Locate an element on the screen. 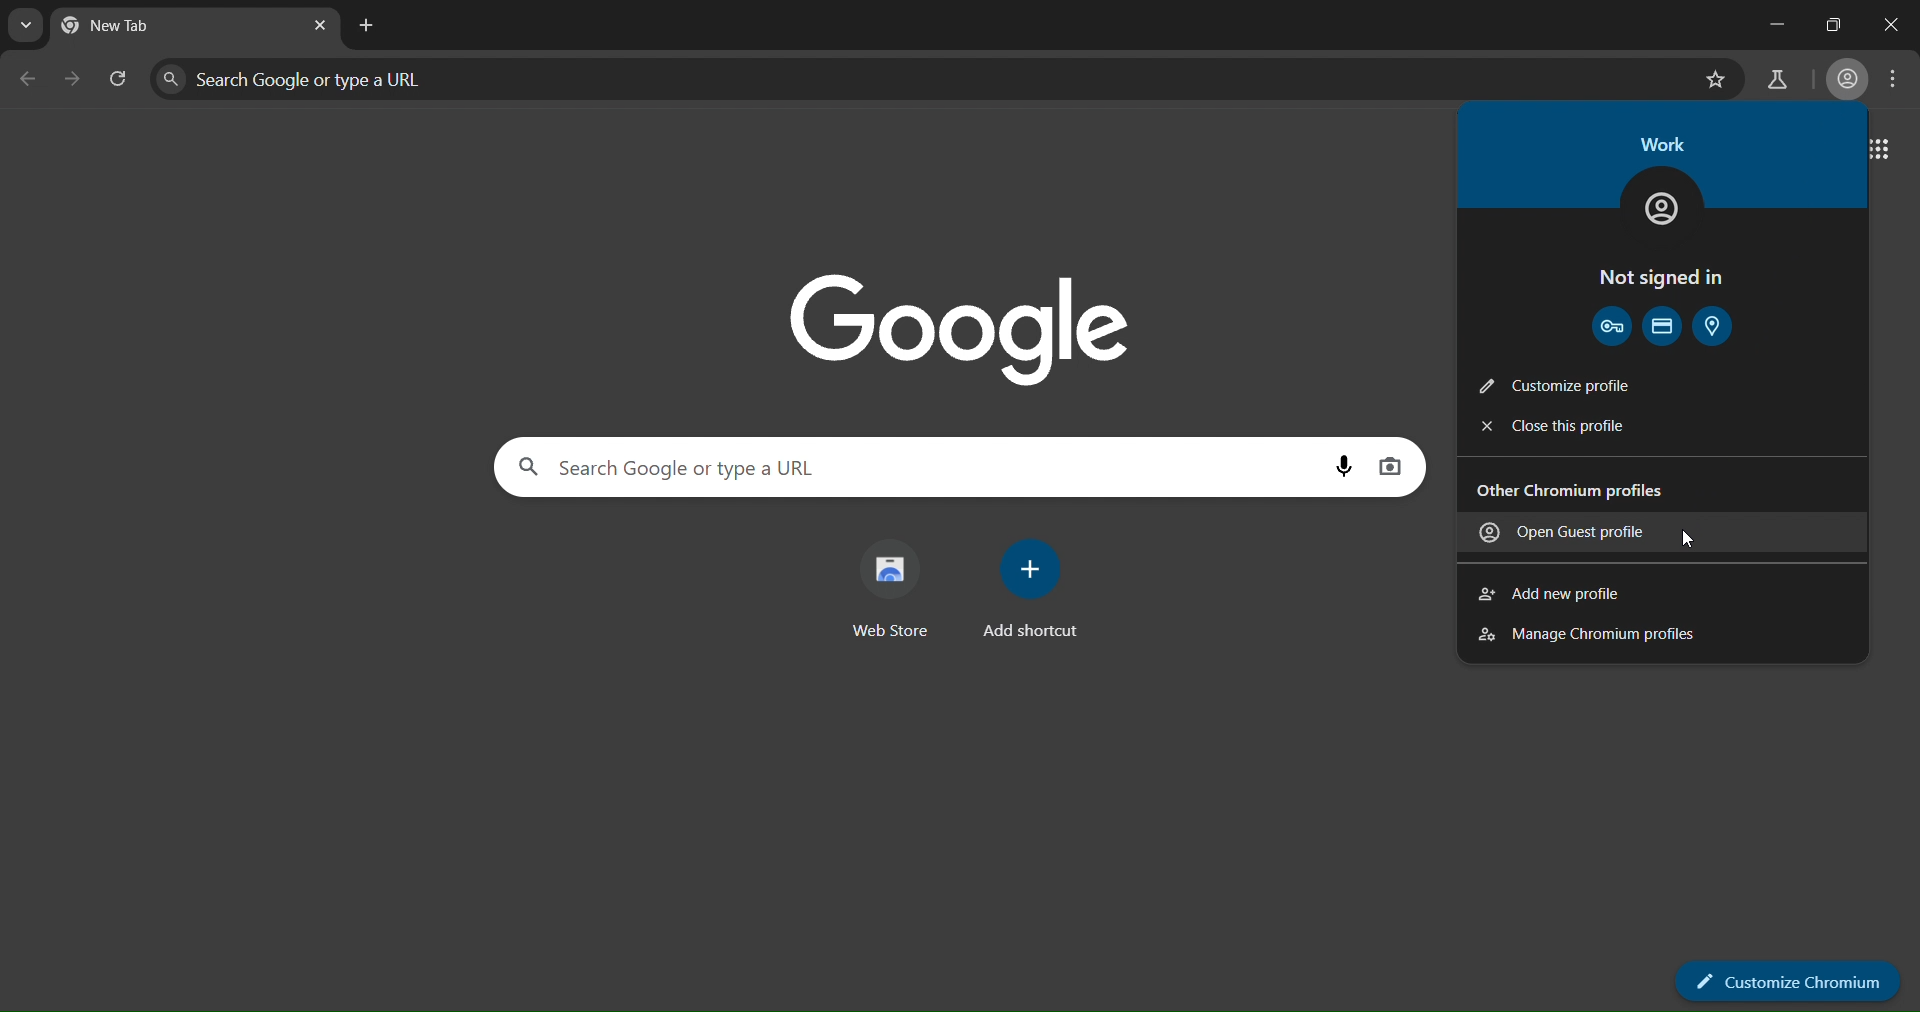  customize profile is located at coordinates (1558, 387).